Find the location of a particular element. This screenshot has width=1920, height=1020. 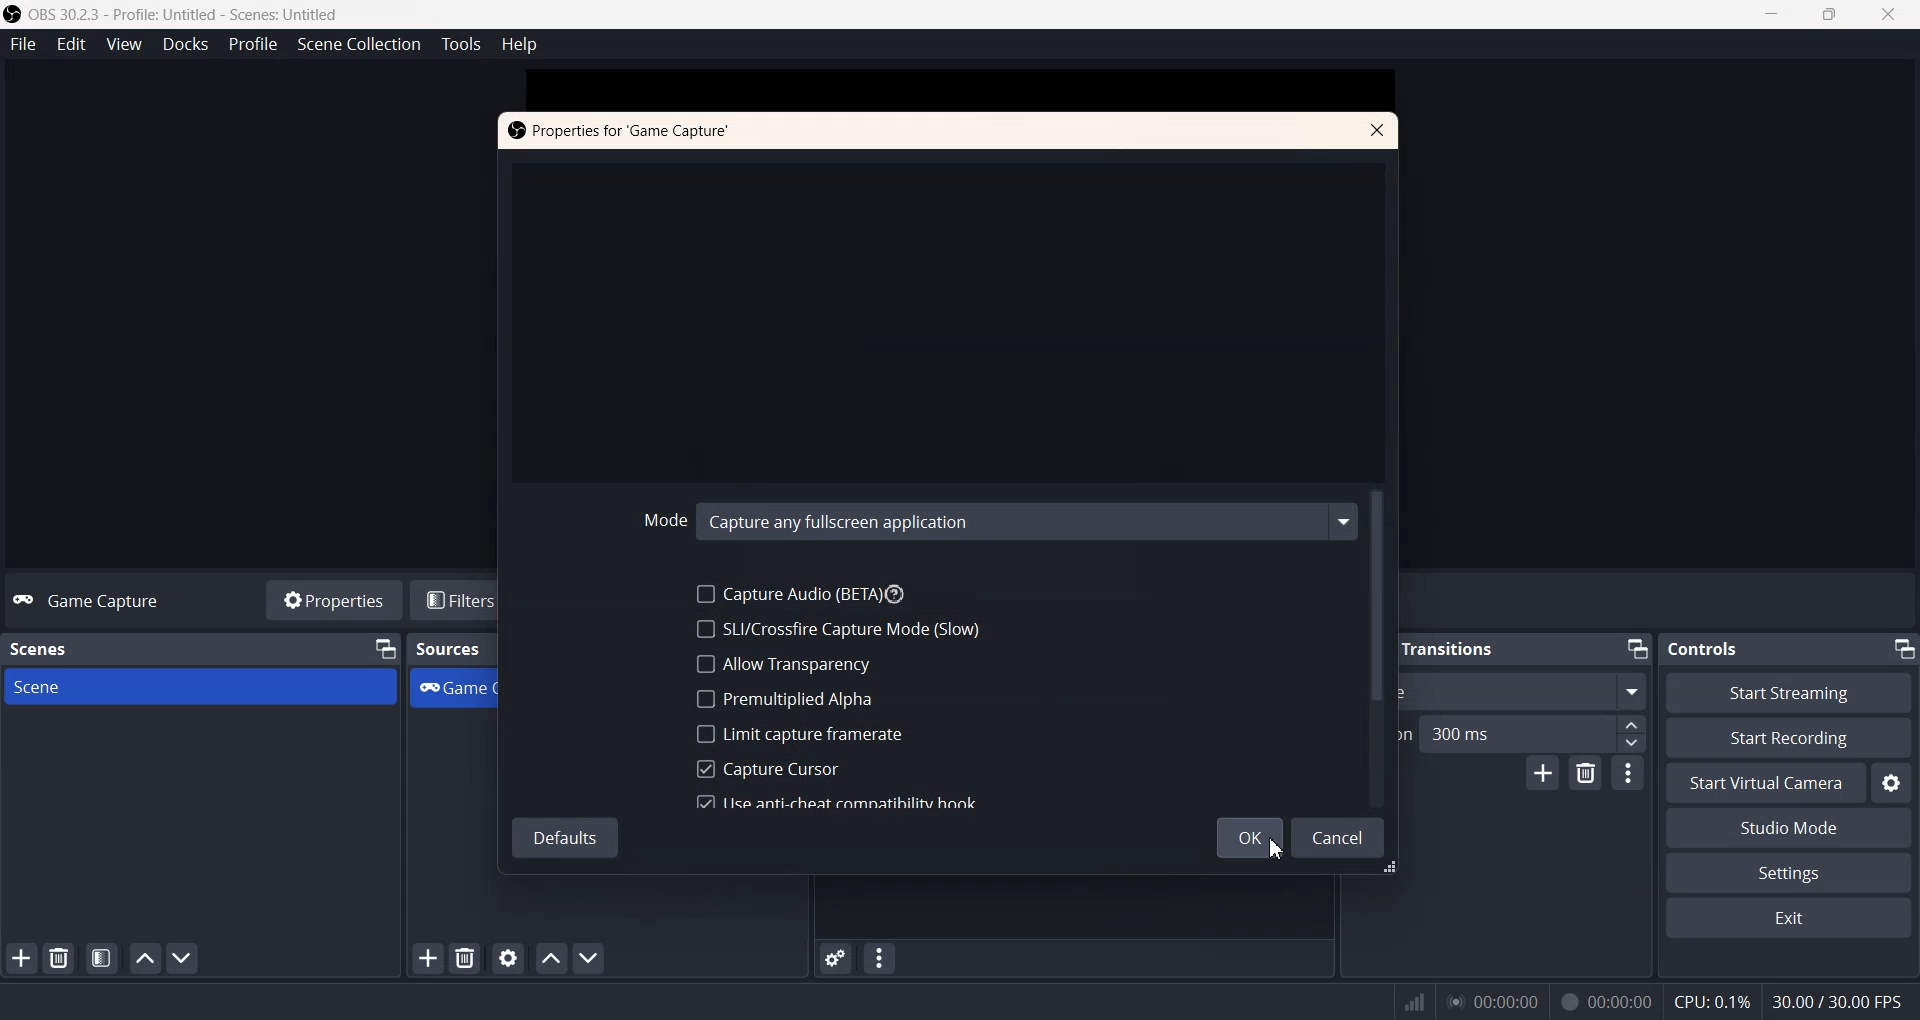

Text is located at coordinates (1650, 1001).